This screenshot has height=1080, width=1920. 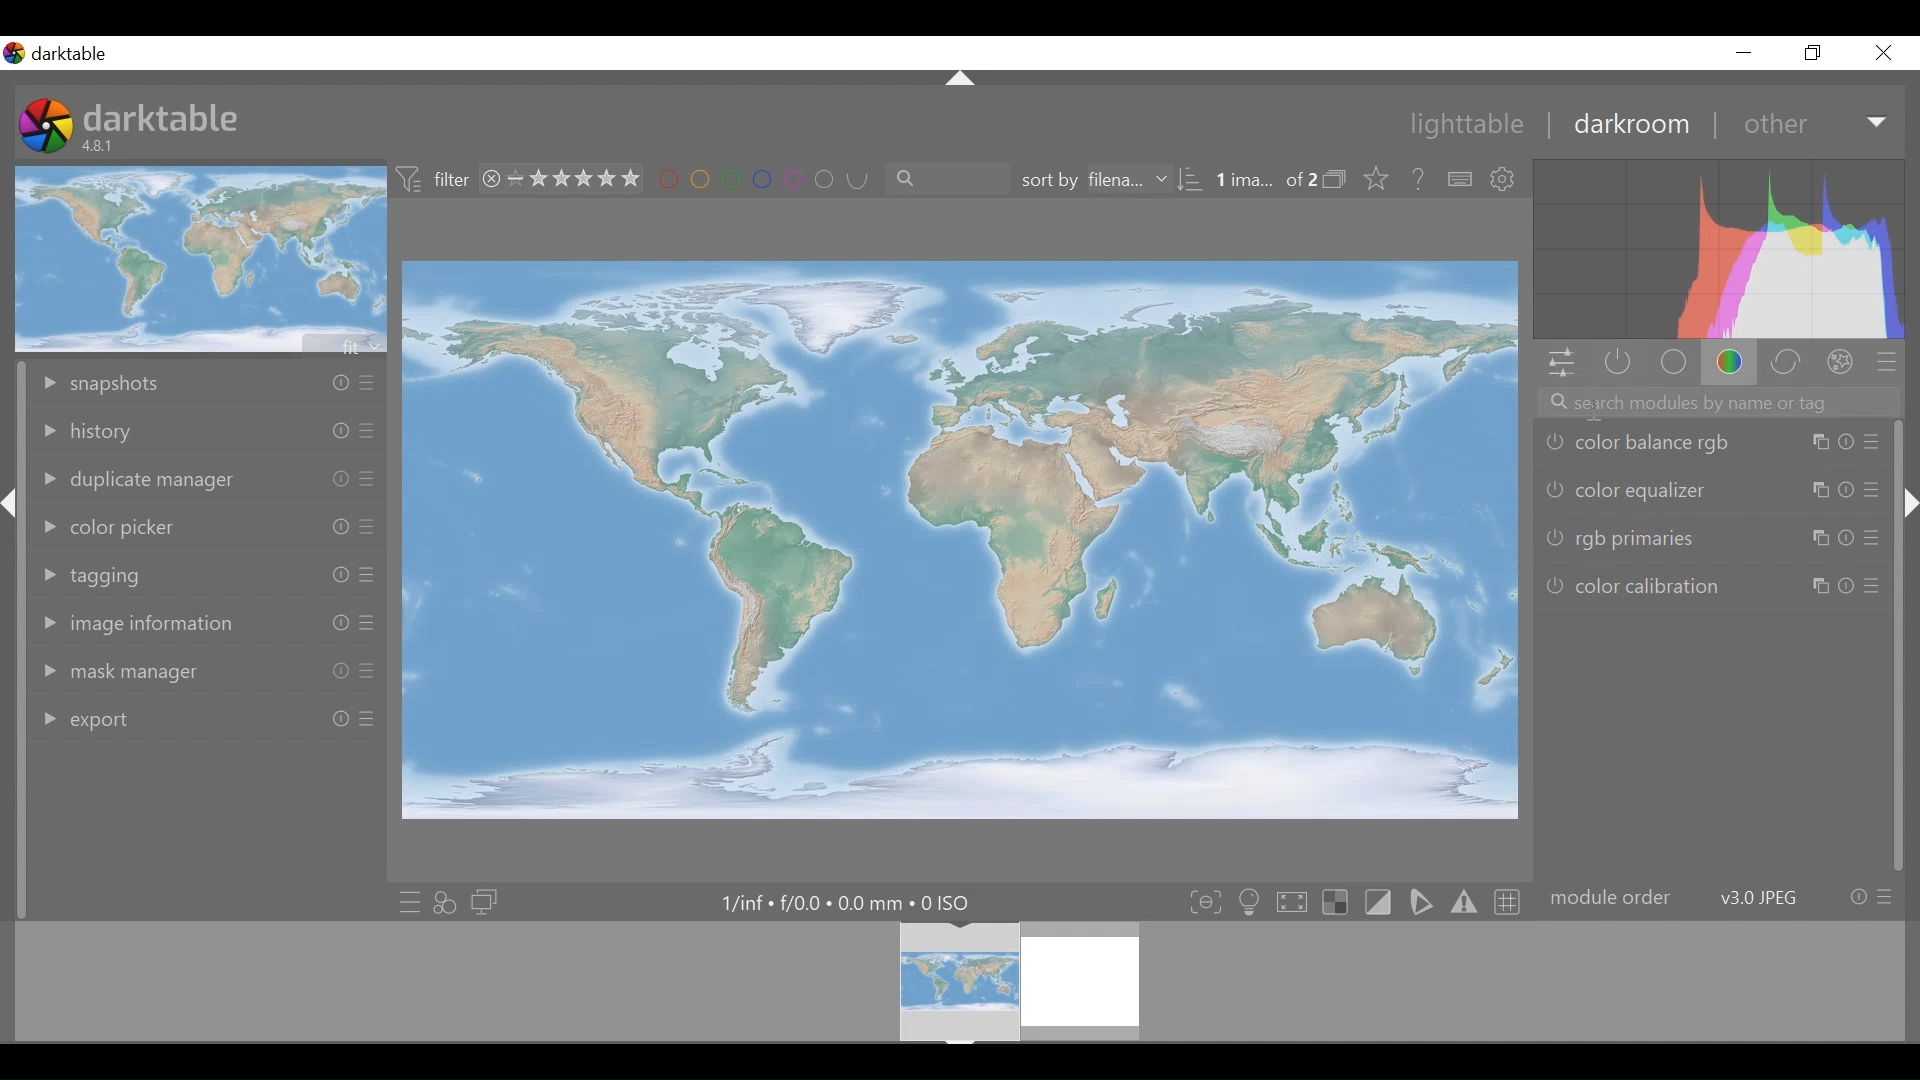 I want to click on display a second darkroom to display, so click(x=487, y=901).